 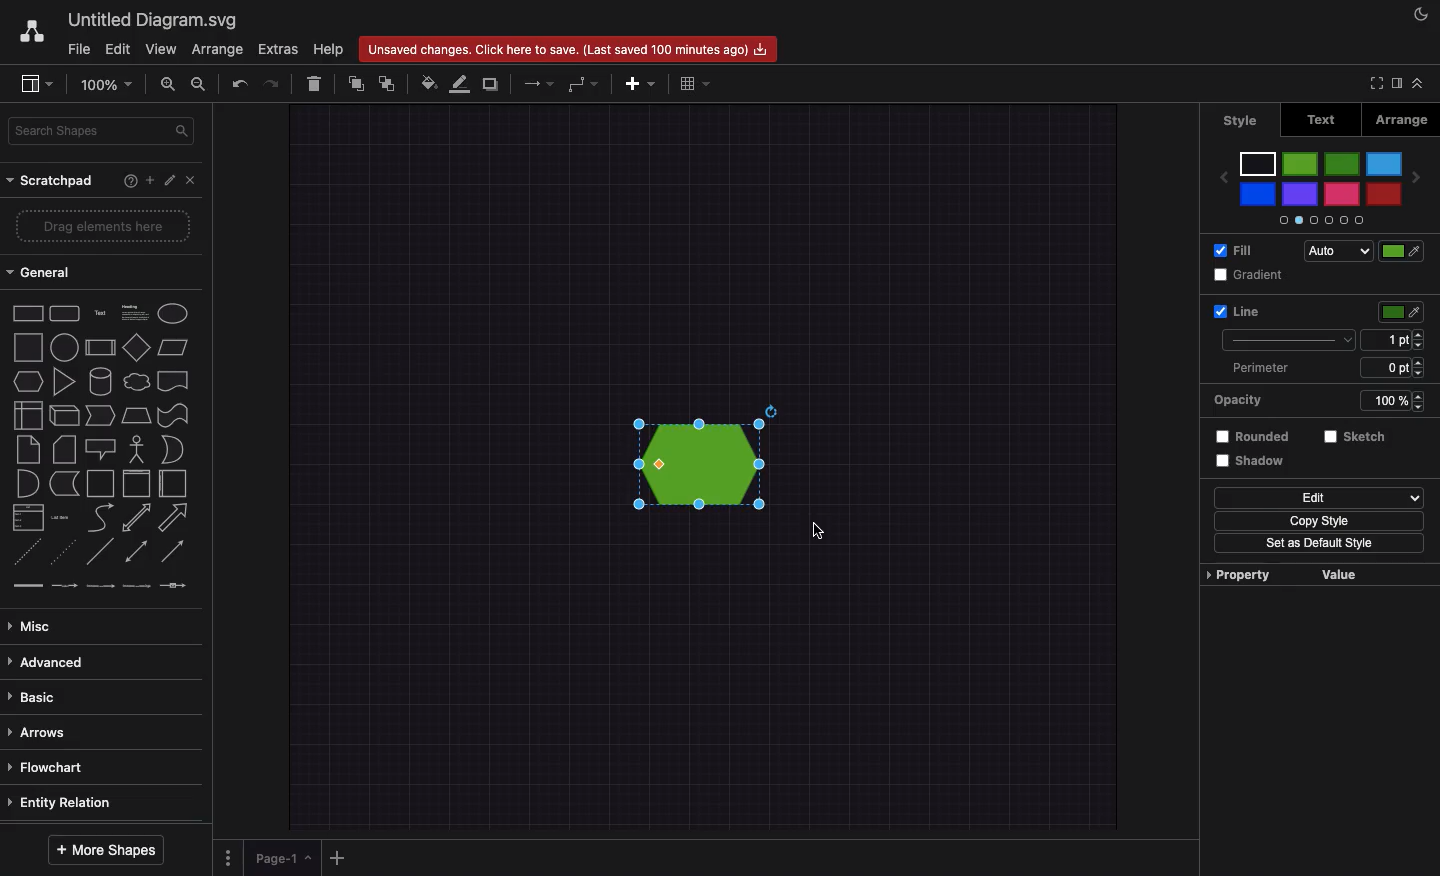 I want to click on Misc, so click(x=37, y=628).